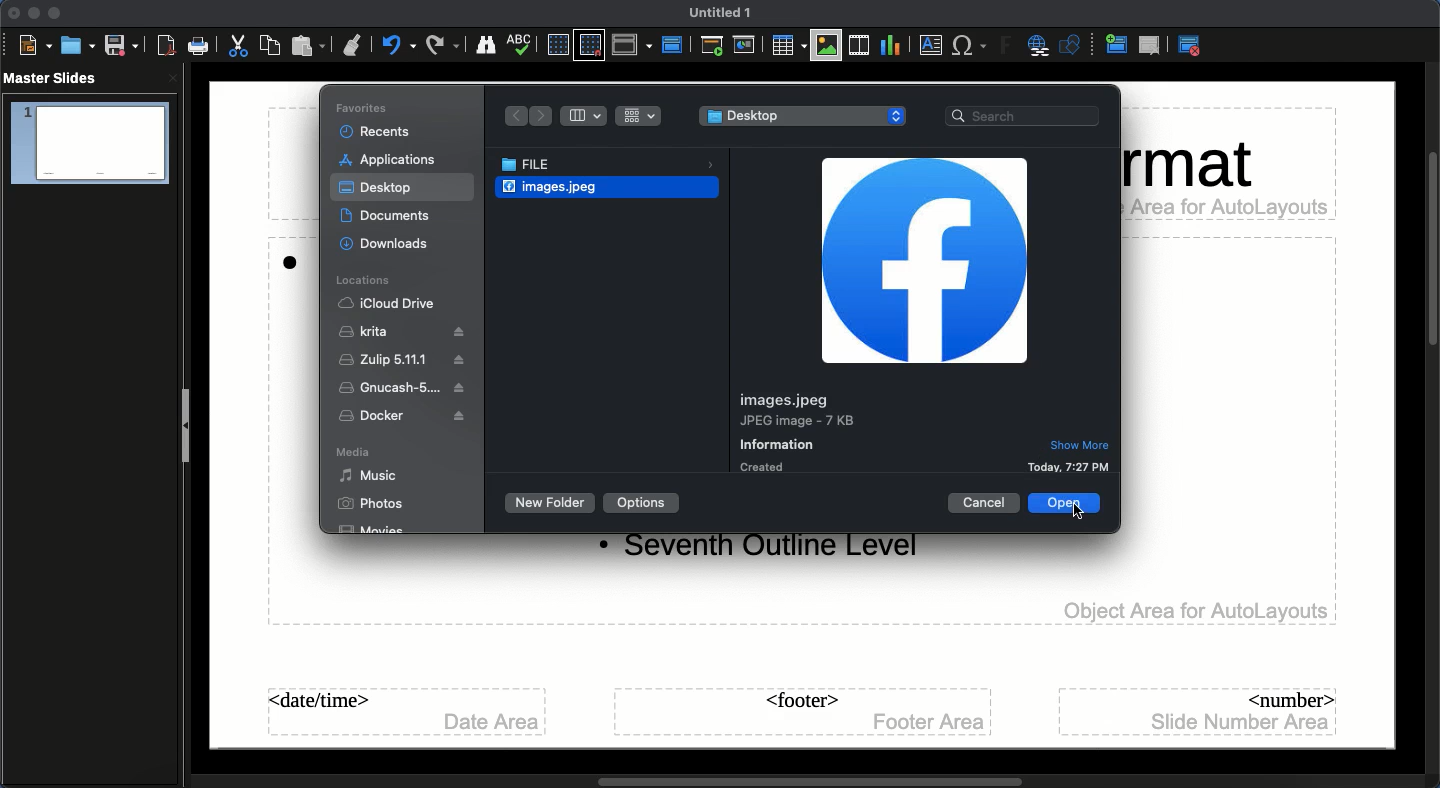 The width and height of the screenshot is (1440, 788). Describe the element at coordinates (1431, 249) in the screenshot. I see `Scroll bar` at that location.